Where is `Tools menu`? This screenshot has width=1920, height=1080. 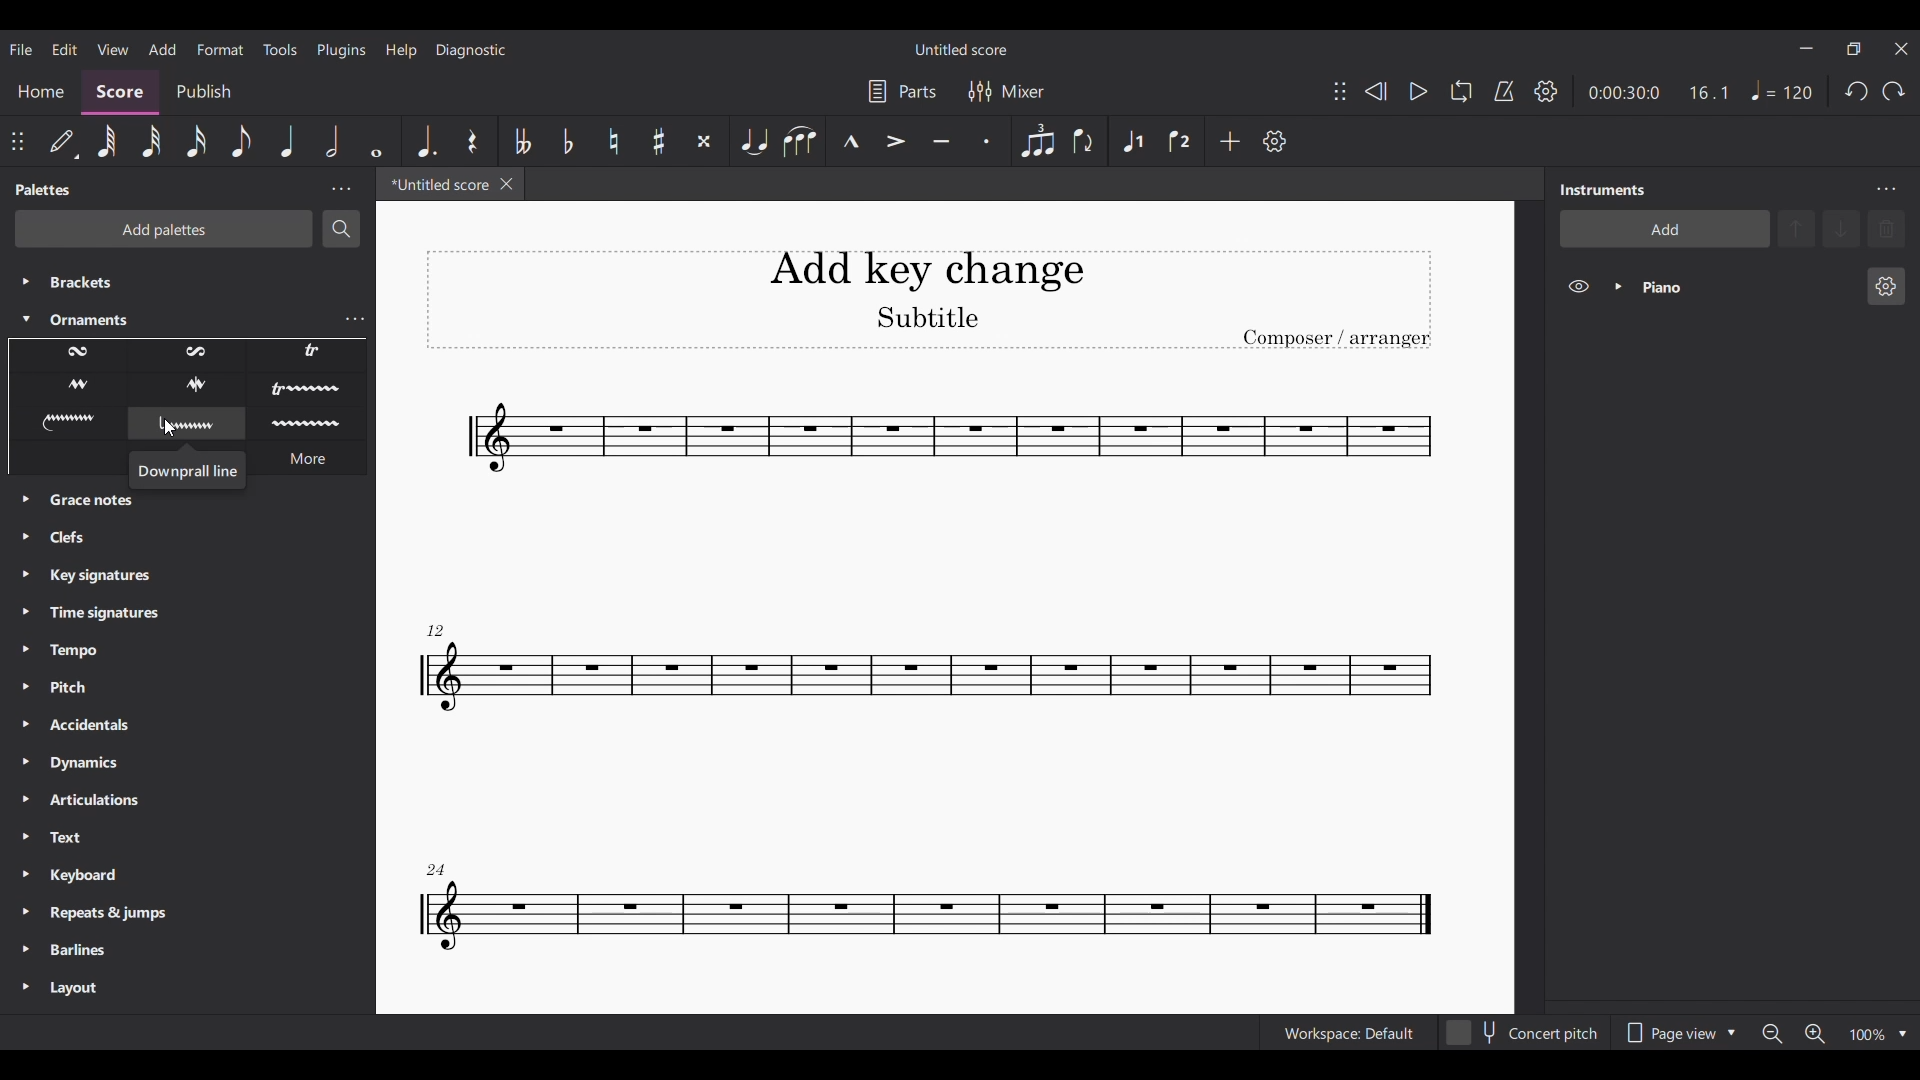
Tools menu is located at coordinates (280, 49).